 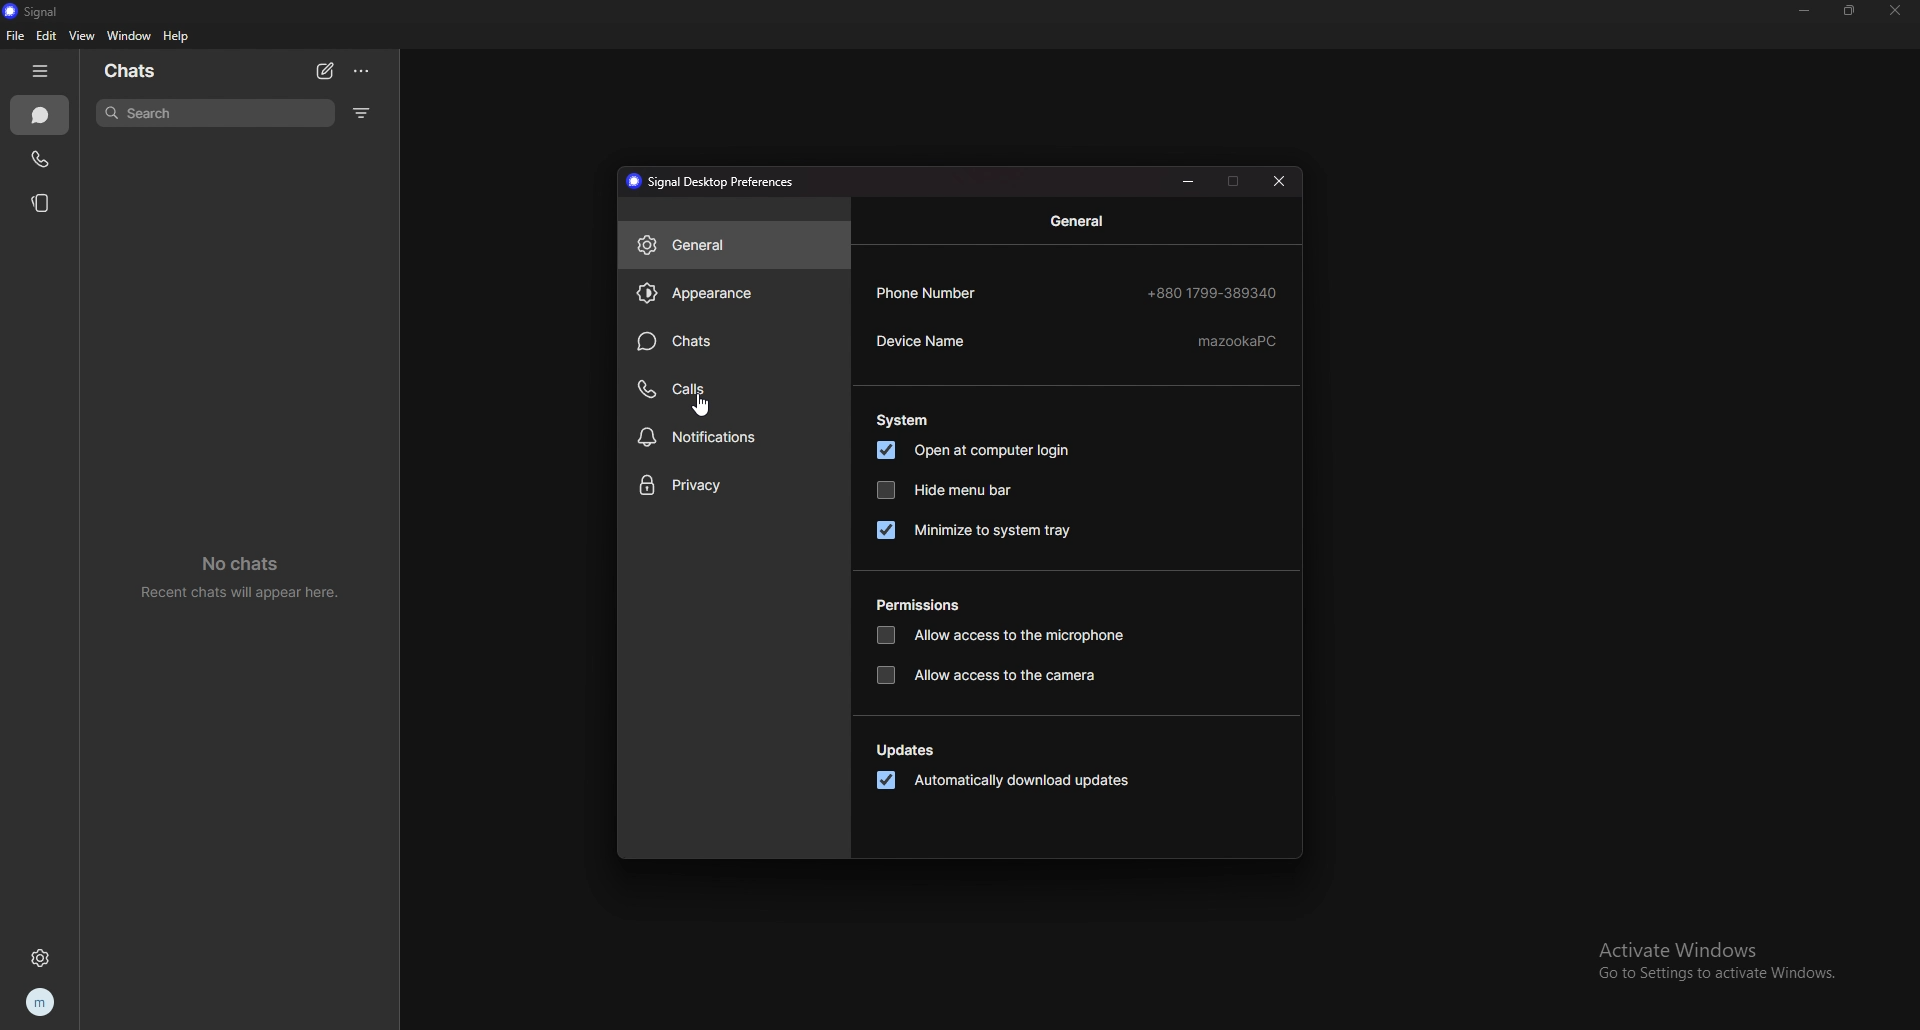 What do you see at coordinates (735, 389) in the screenshot?
I see `calls` at bounding box center [735, 389].